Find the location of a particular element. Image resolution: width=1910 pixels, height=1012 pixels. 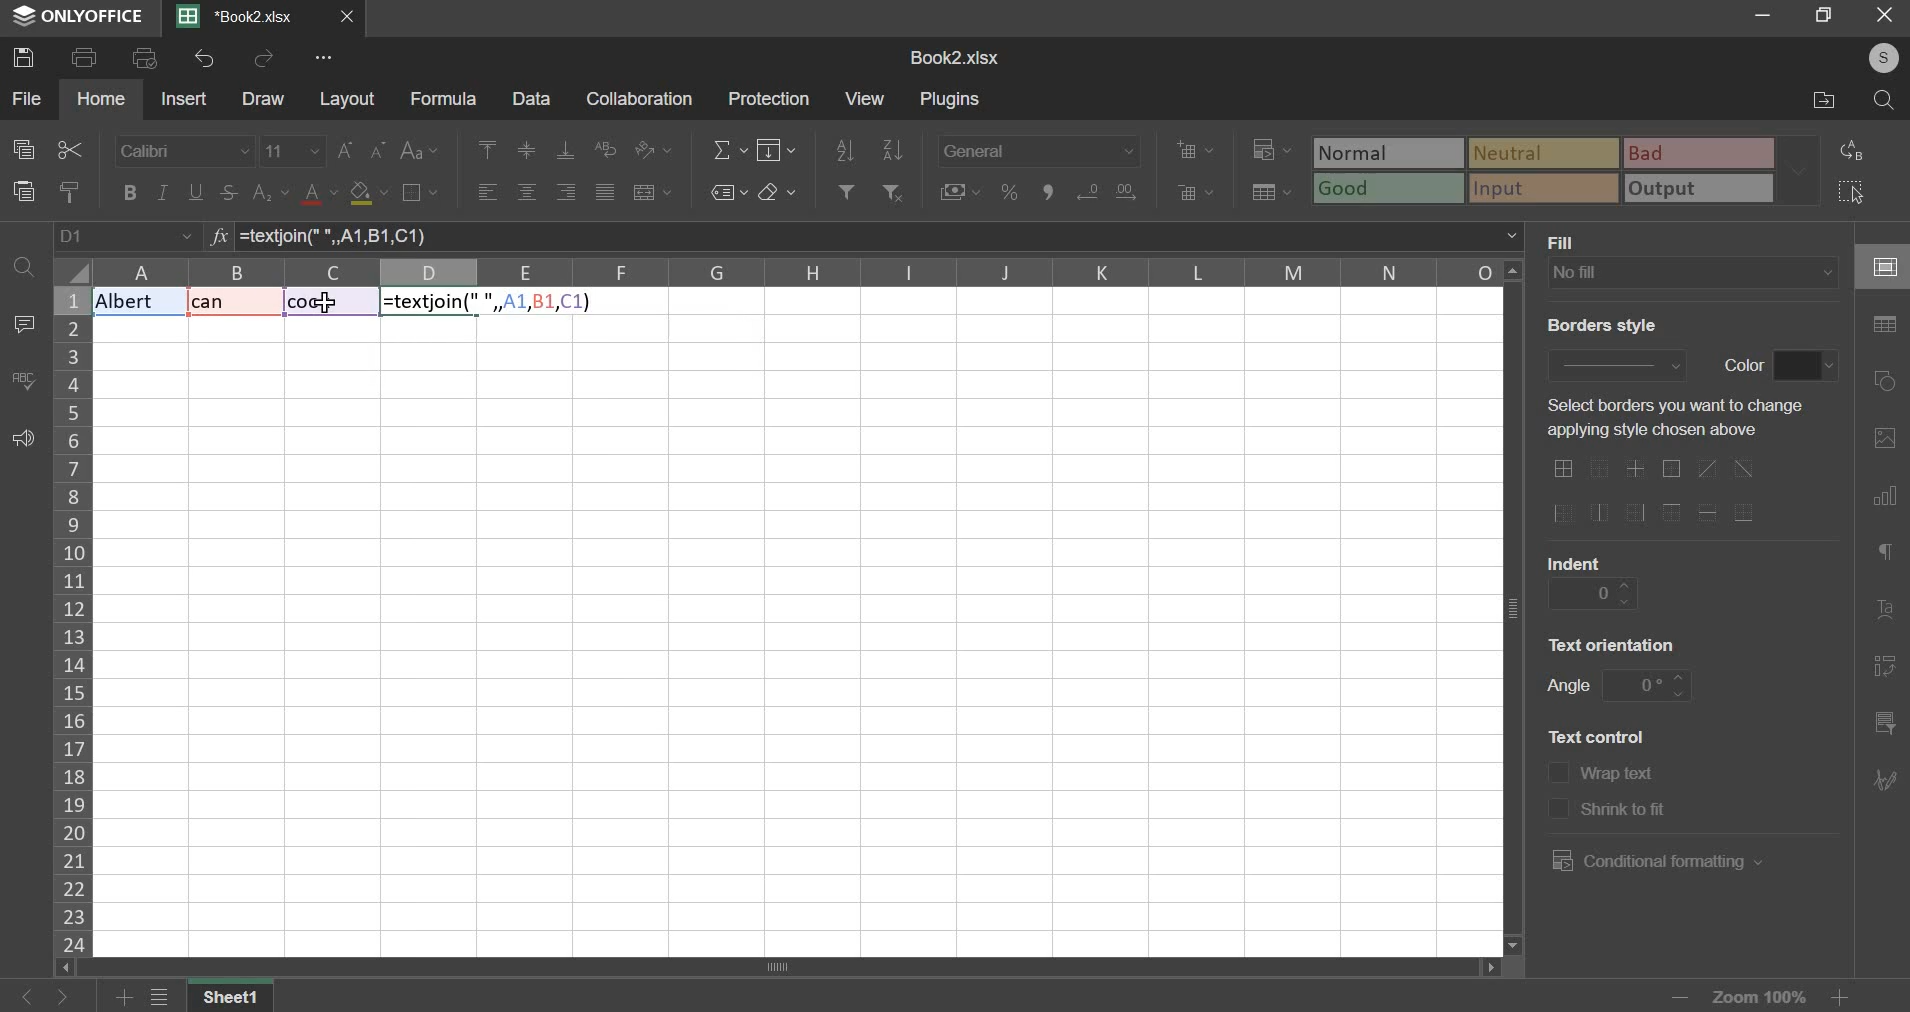

copy is located at coordinates (23, 150).